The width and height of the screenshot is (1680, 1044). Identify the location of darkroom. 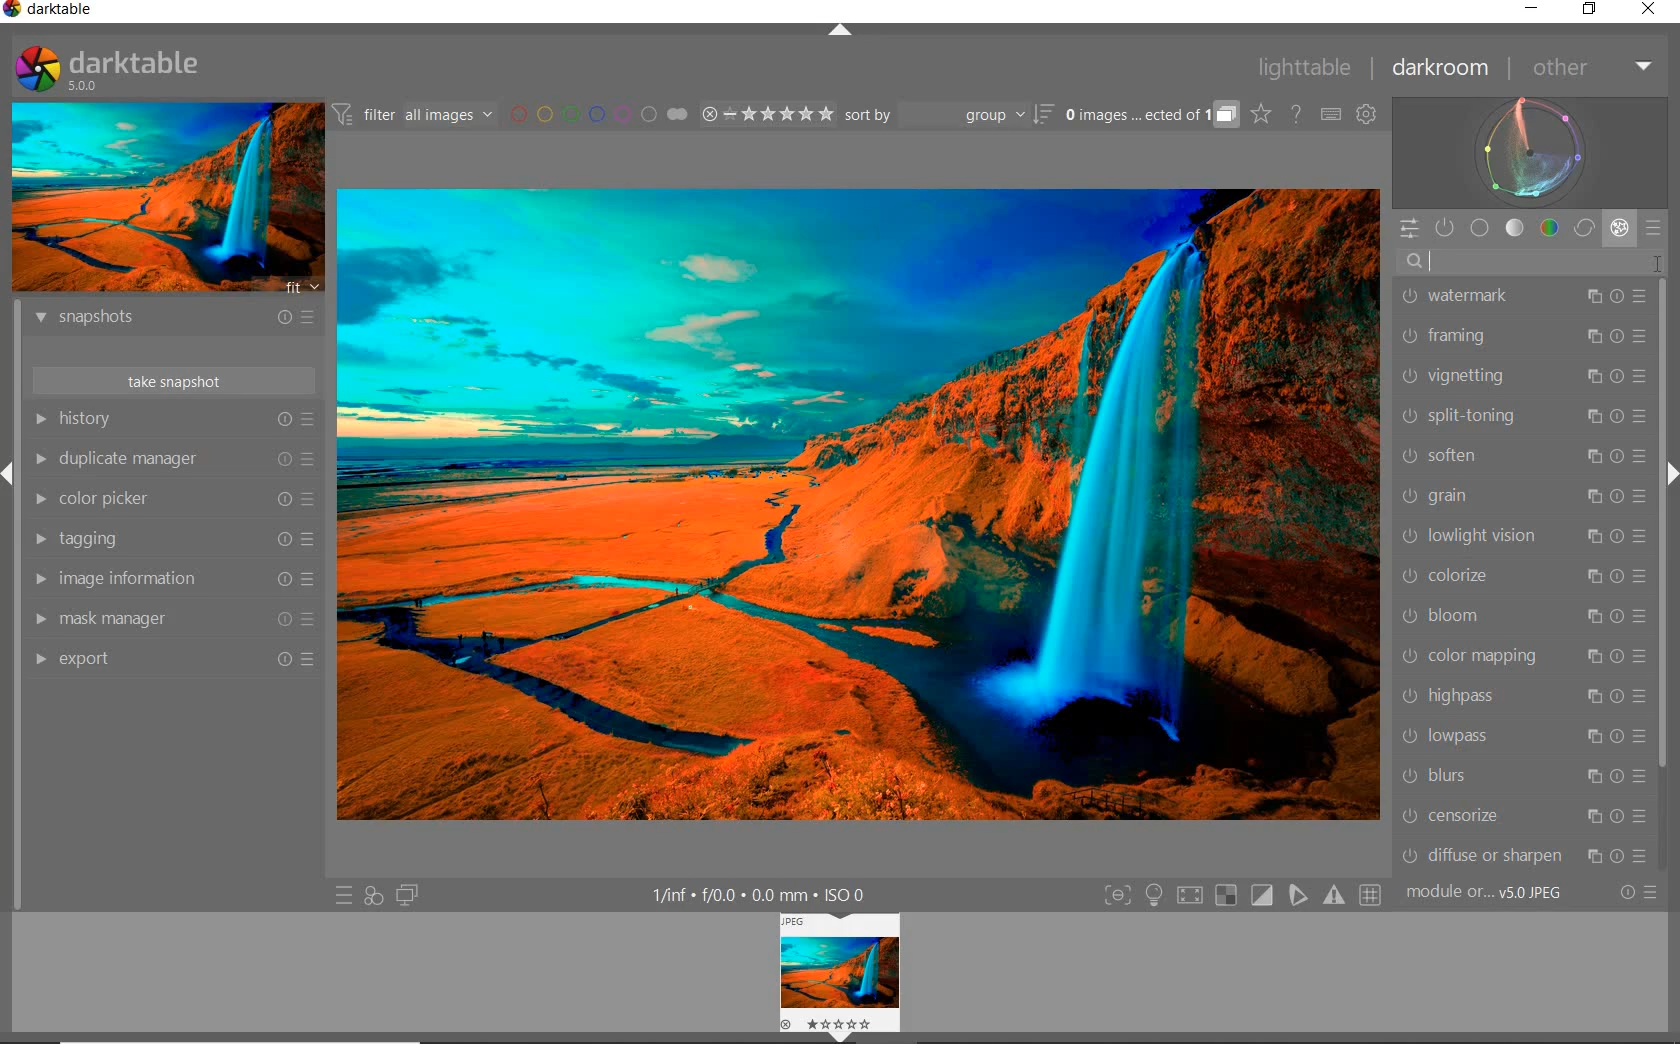
(1441, 69).